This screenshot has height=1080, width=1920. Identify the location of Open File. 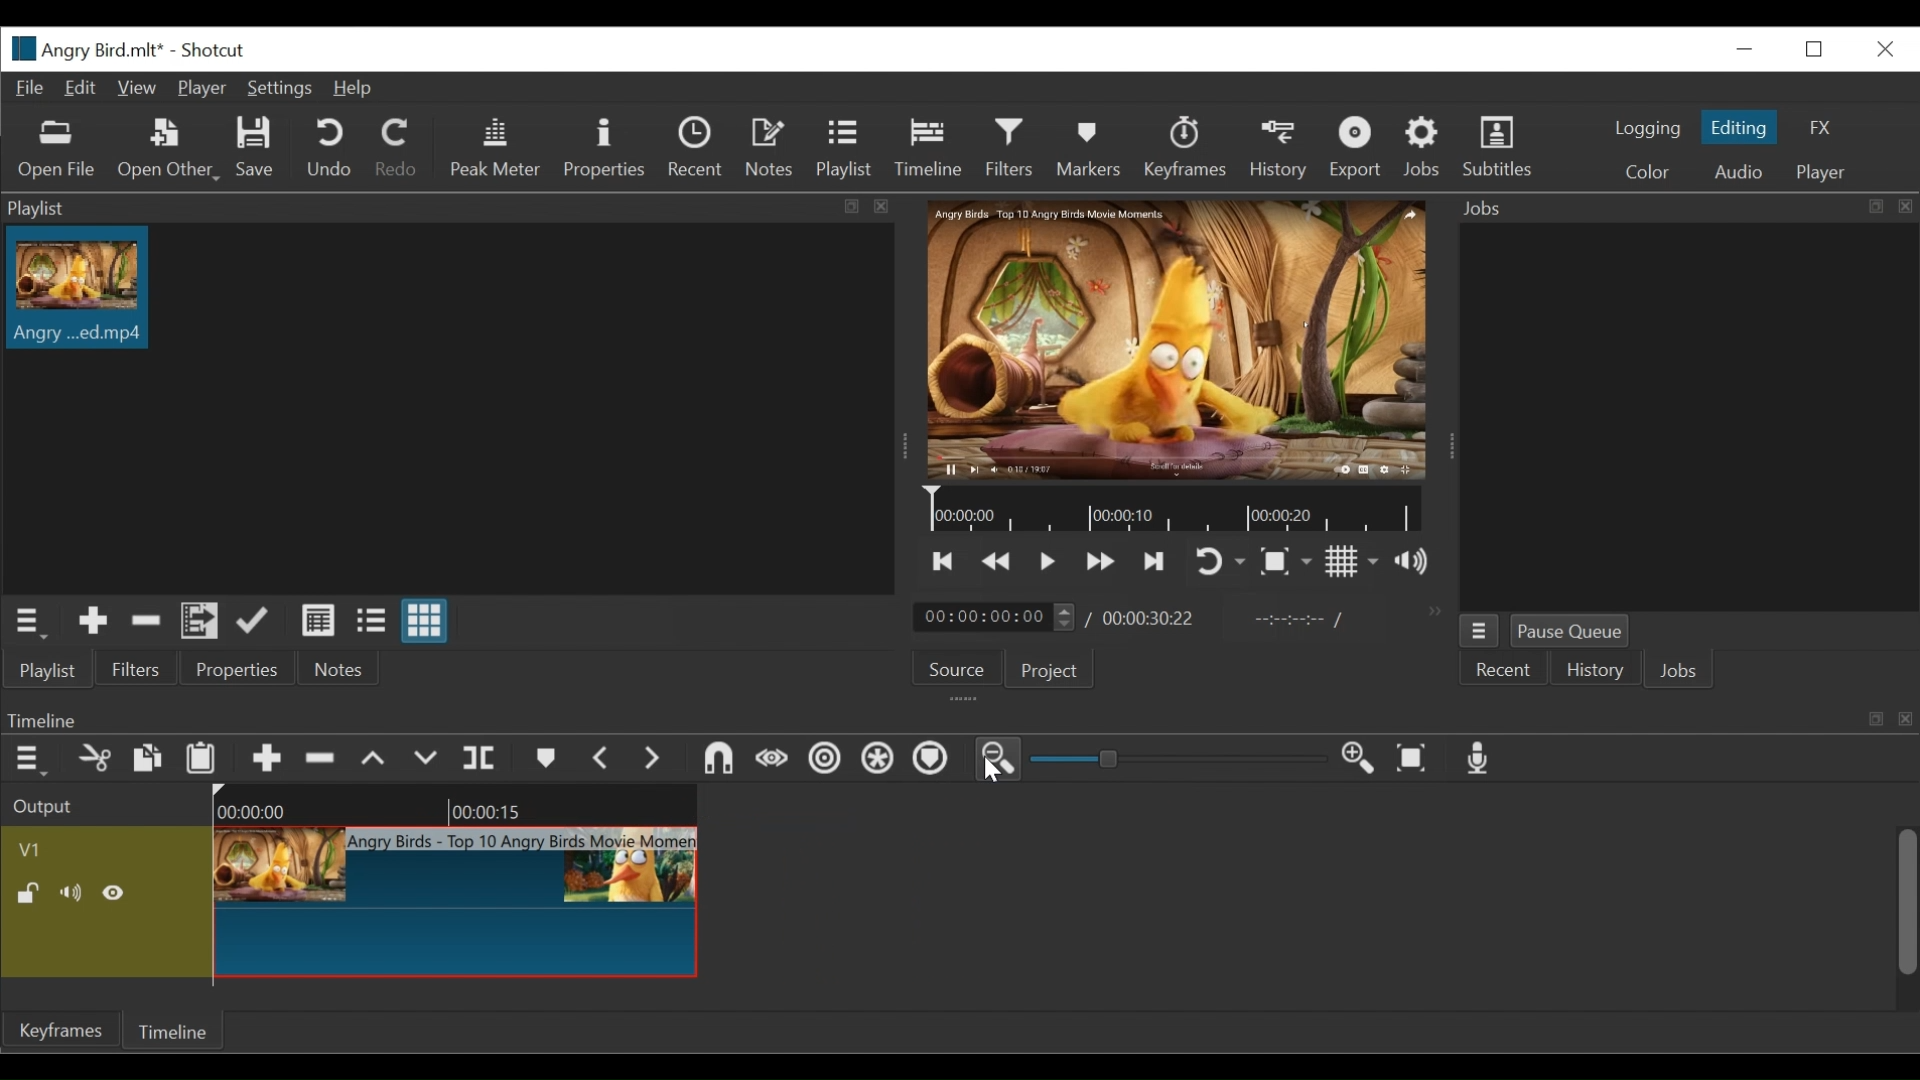
(56, 150).